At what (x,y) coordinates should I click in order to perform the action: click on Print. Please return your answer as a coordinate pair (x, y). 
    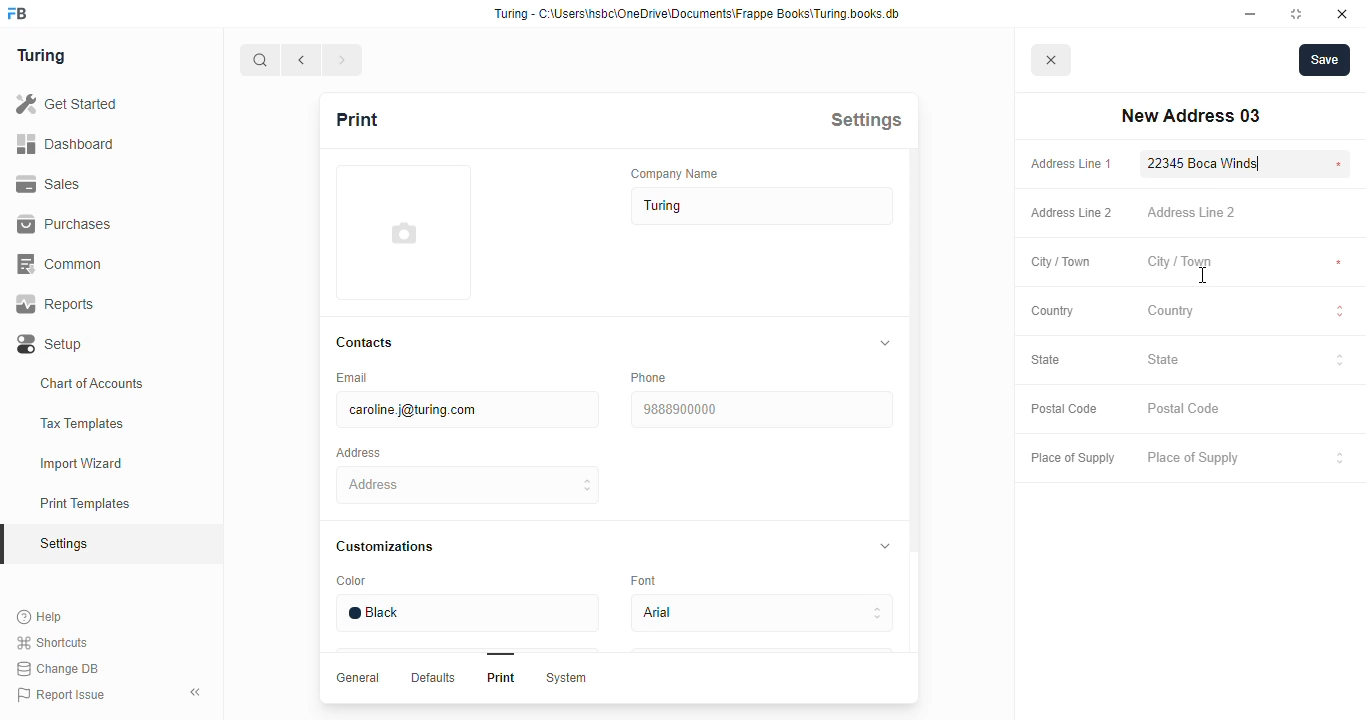
    Looking at the image, I should click on (501, 677).